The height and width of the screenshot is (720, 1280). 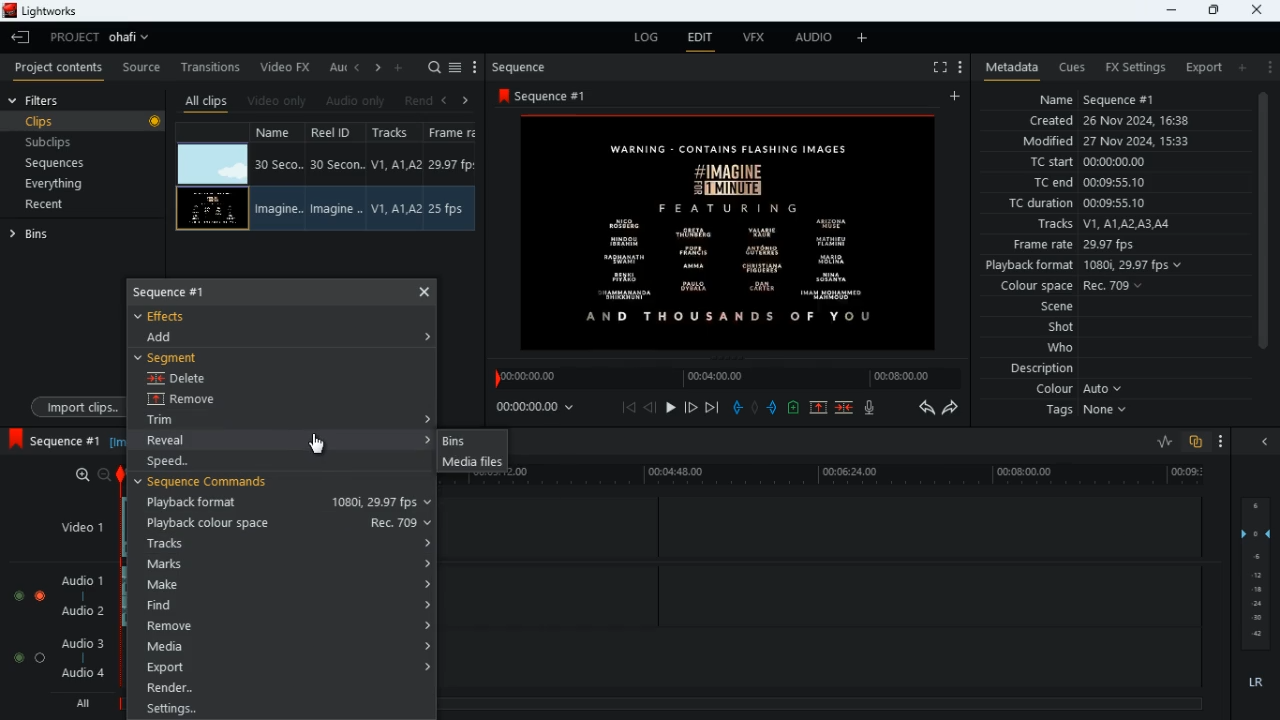 What do you see at coordinates (88, 613) in the screenshot?
I see `audio 2` at bounding box center [88, 613].